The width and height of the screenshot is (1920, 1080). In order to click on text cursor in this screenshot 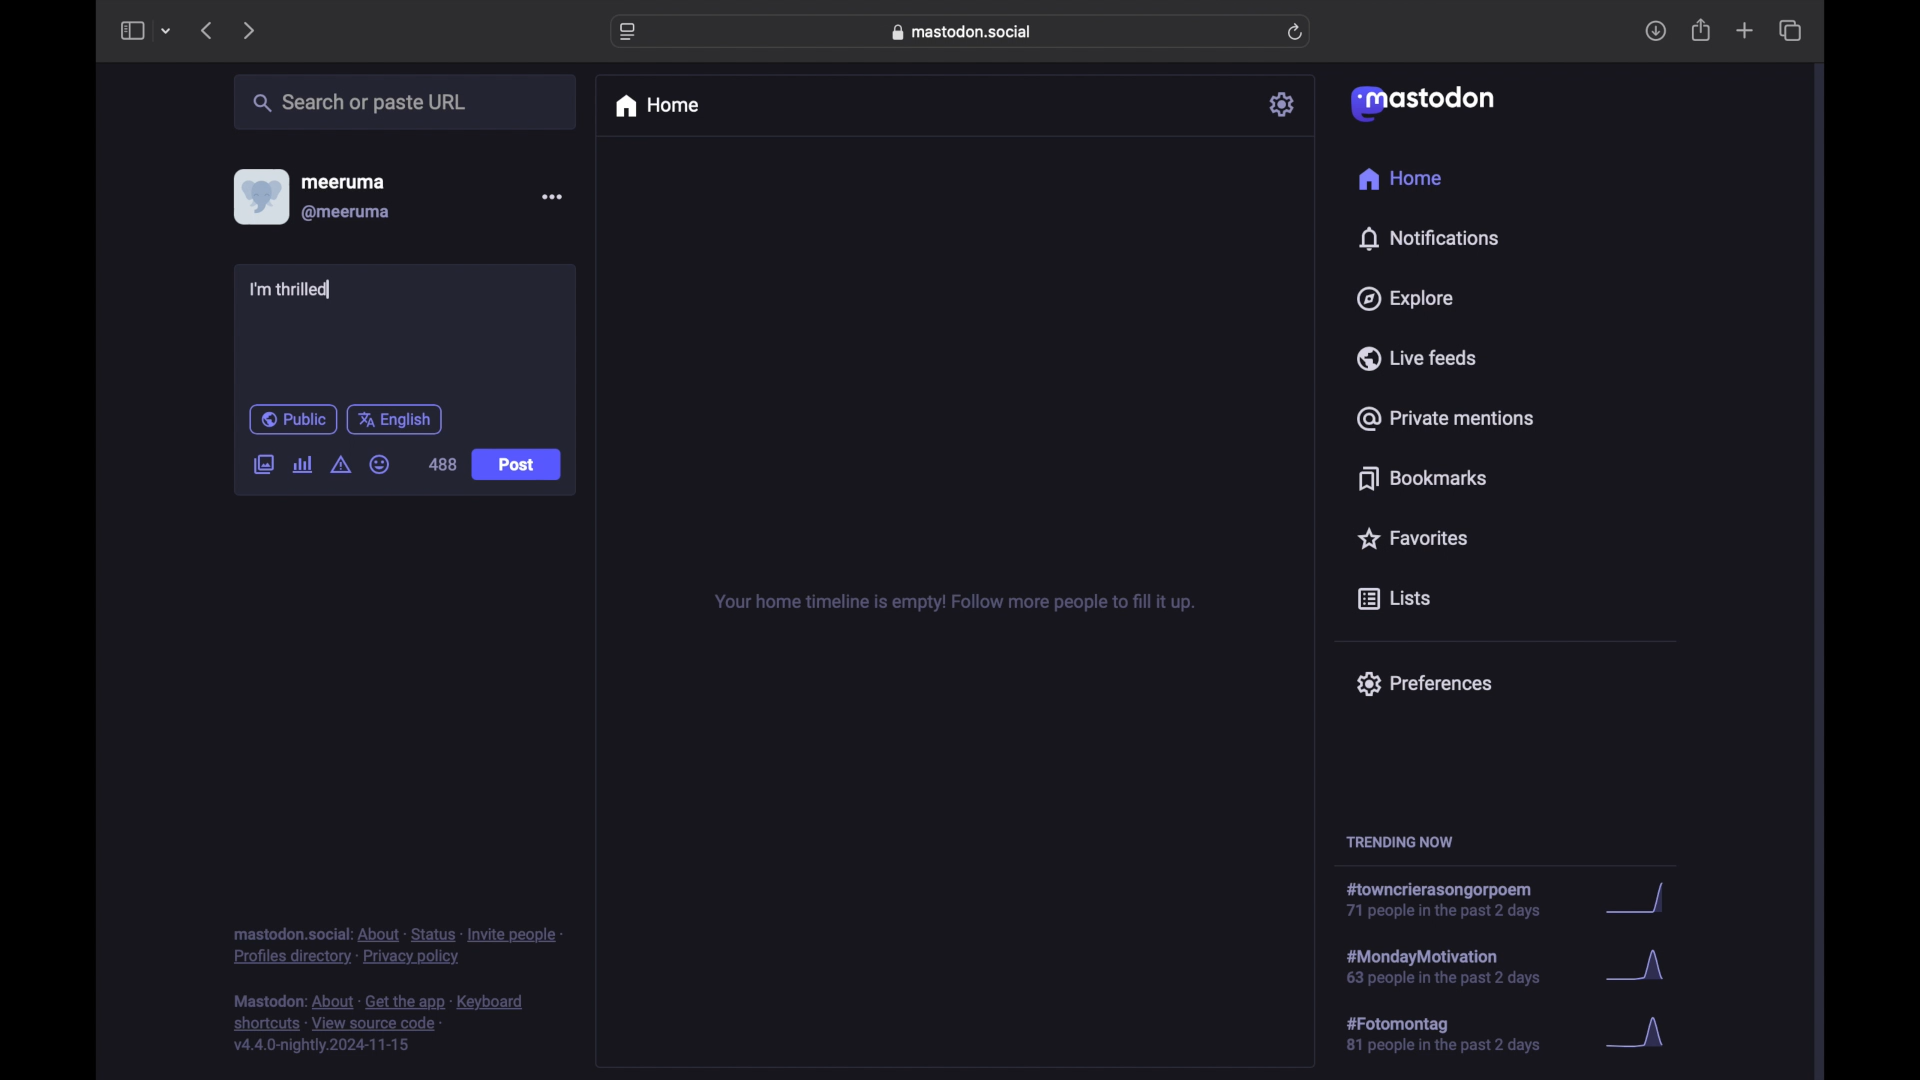, I will do `click(331, 290)`.